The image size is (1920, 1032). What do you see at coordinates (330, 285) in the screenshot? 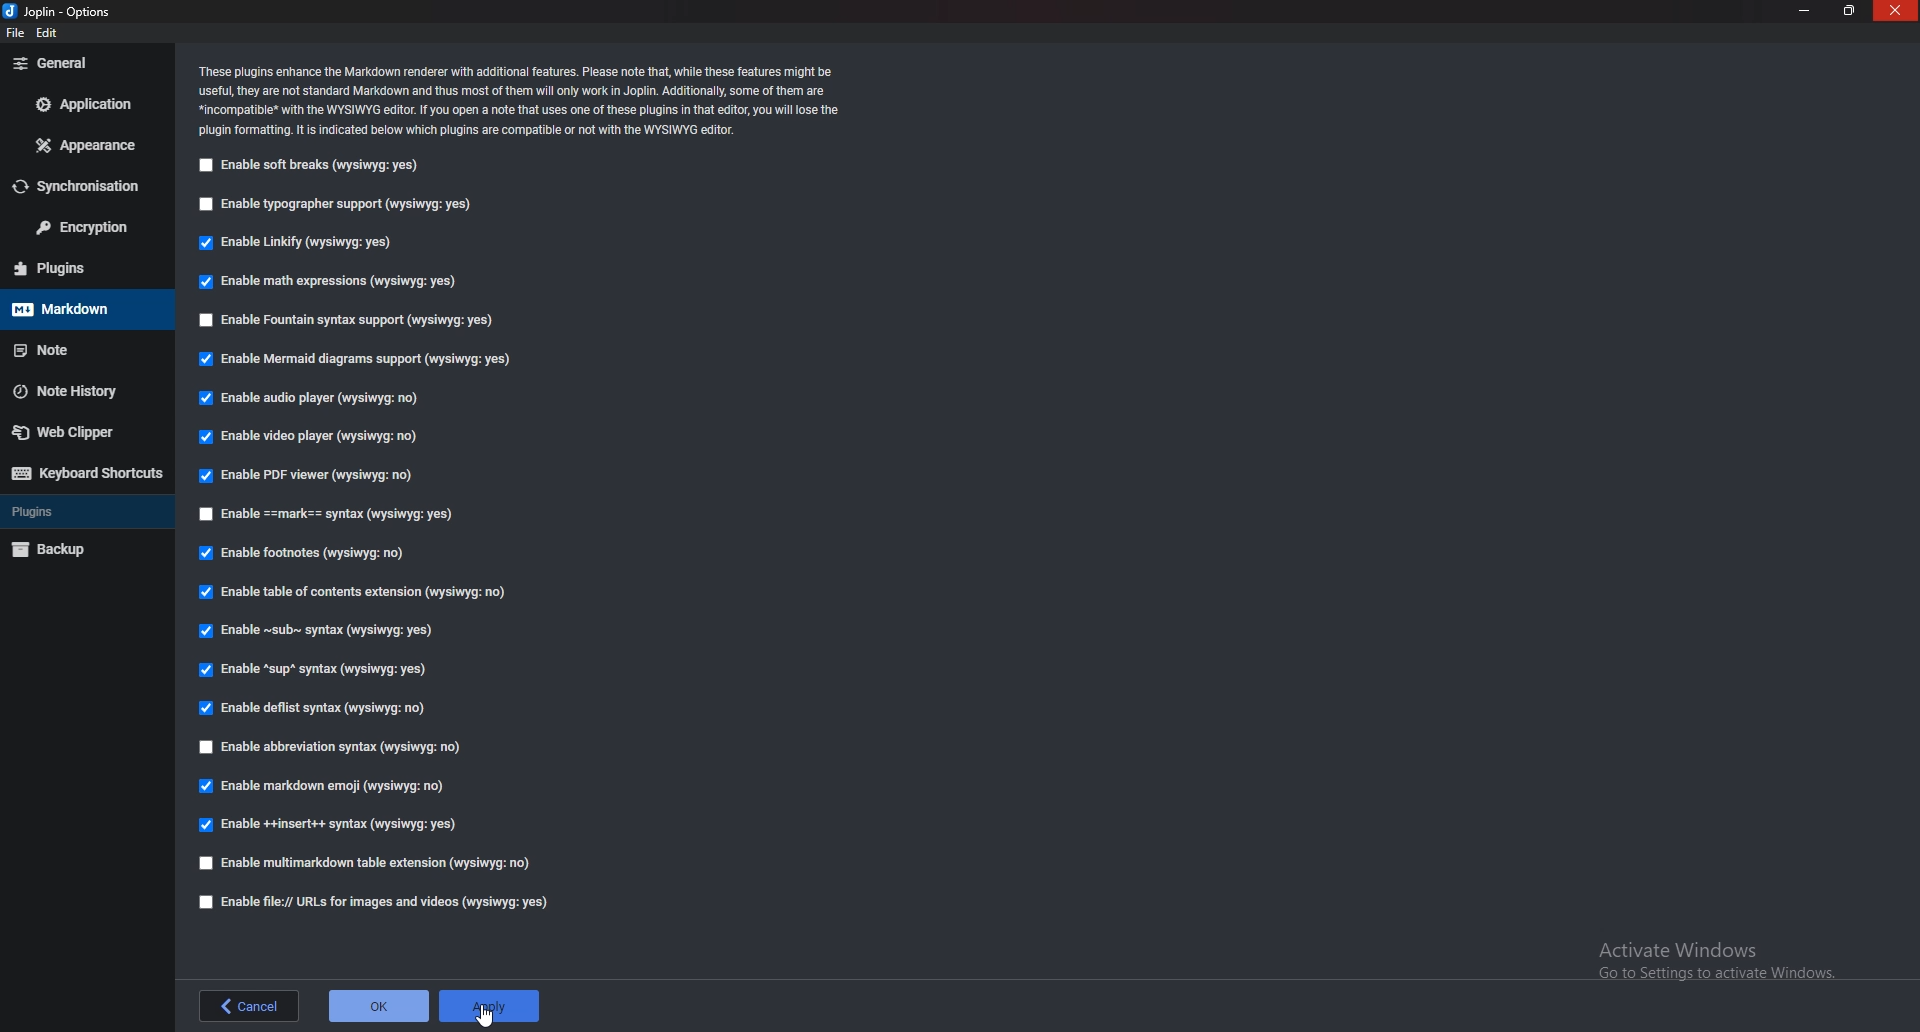
I see `Enable math expressions` at bounding box center [330, 285].